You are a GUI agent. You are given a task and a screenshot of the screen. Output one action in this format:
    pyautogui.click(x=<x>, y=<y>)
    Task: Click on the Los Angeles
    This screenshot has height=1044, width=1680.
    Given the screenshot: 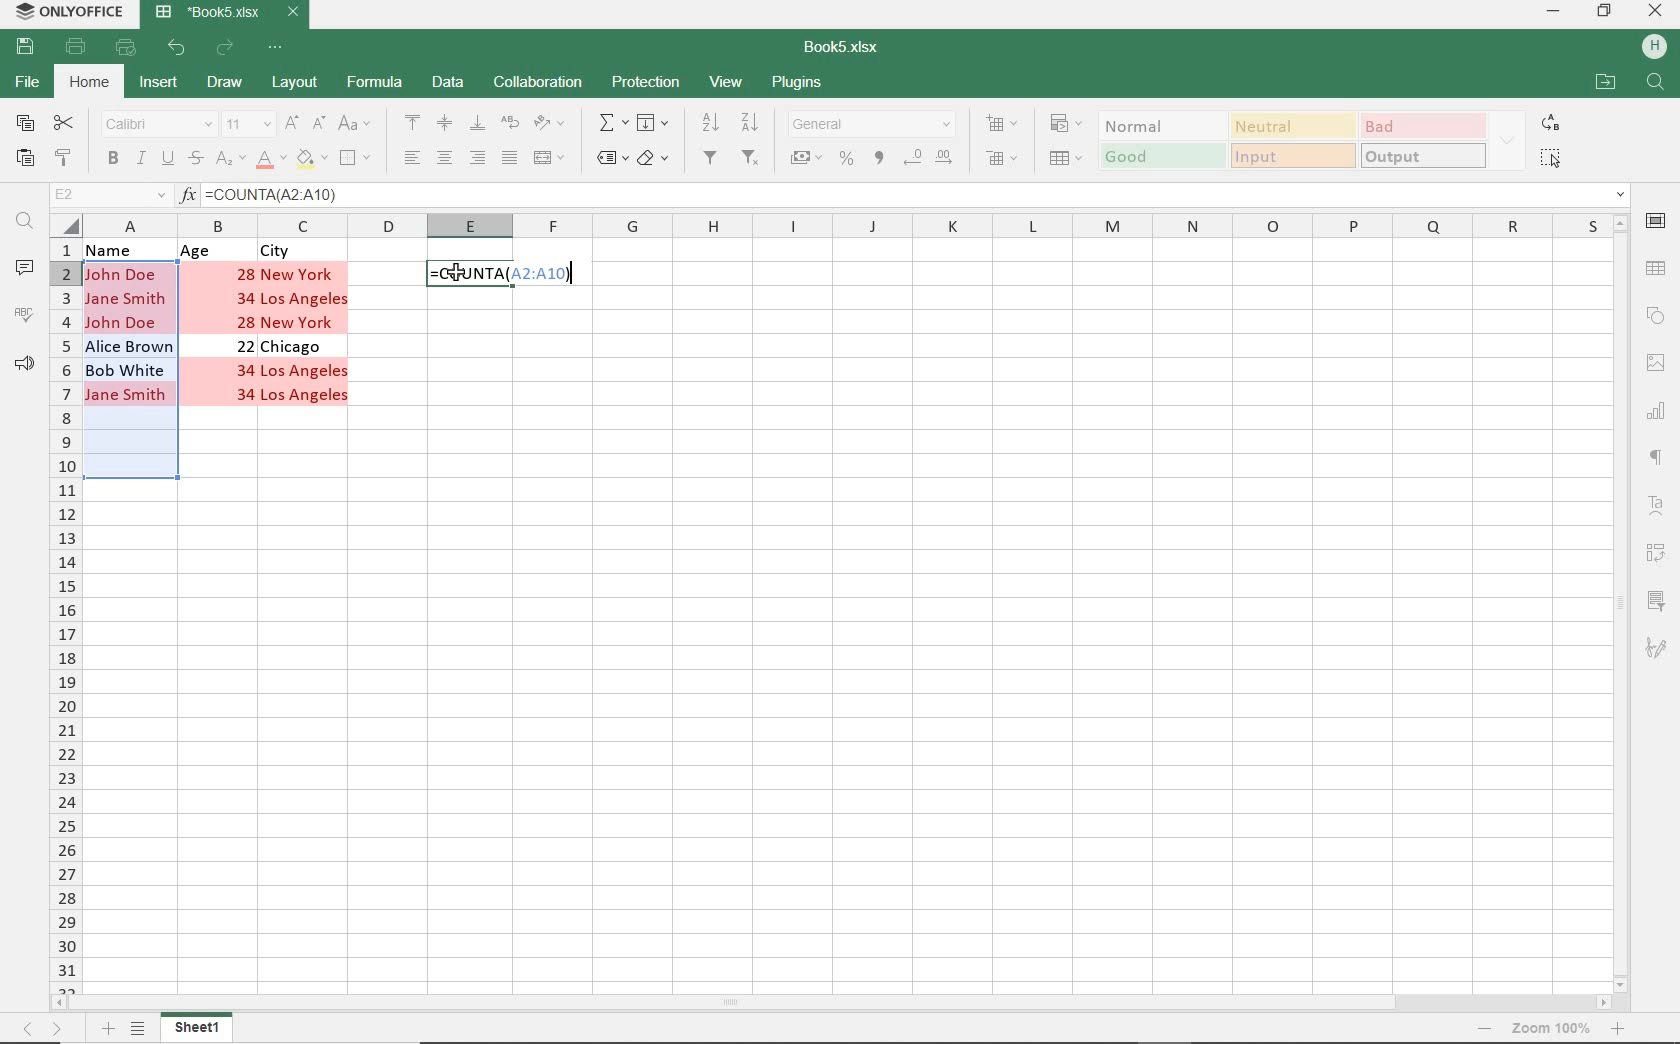 What is the action you would take?
    pyautogui.click(x=306, y=372)
    